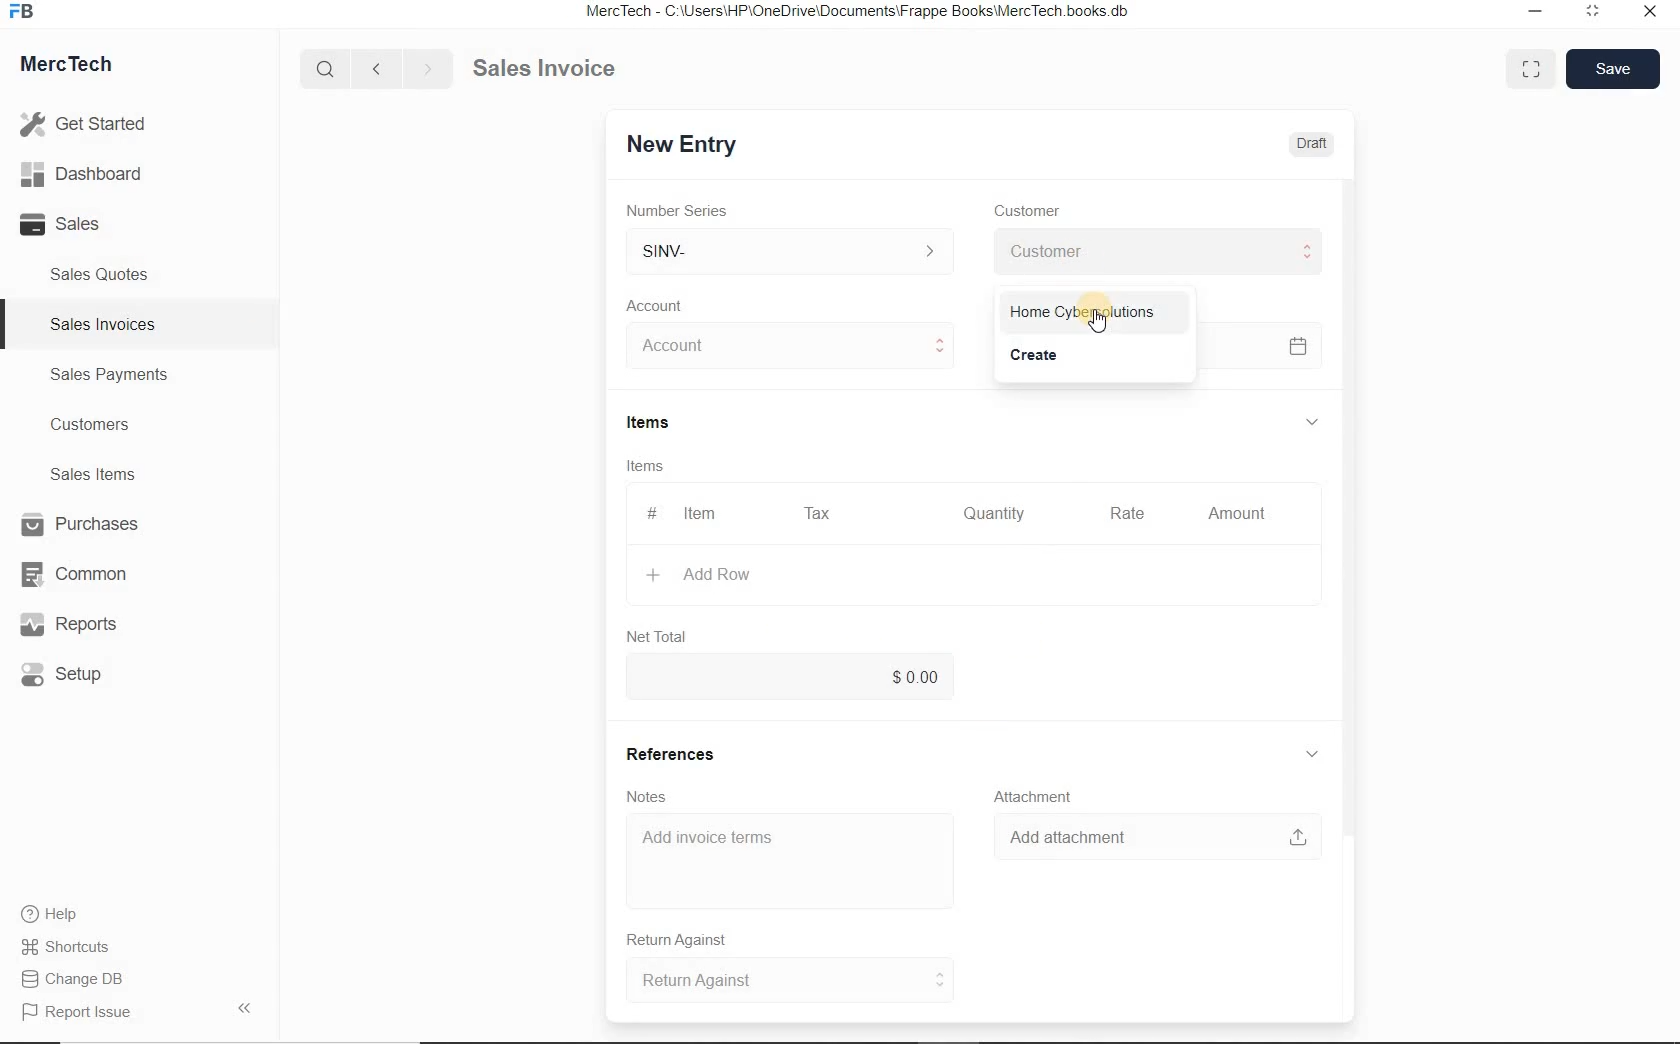  I want to click on Sales Invoice, so click(546, 70).